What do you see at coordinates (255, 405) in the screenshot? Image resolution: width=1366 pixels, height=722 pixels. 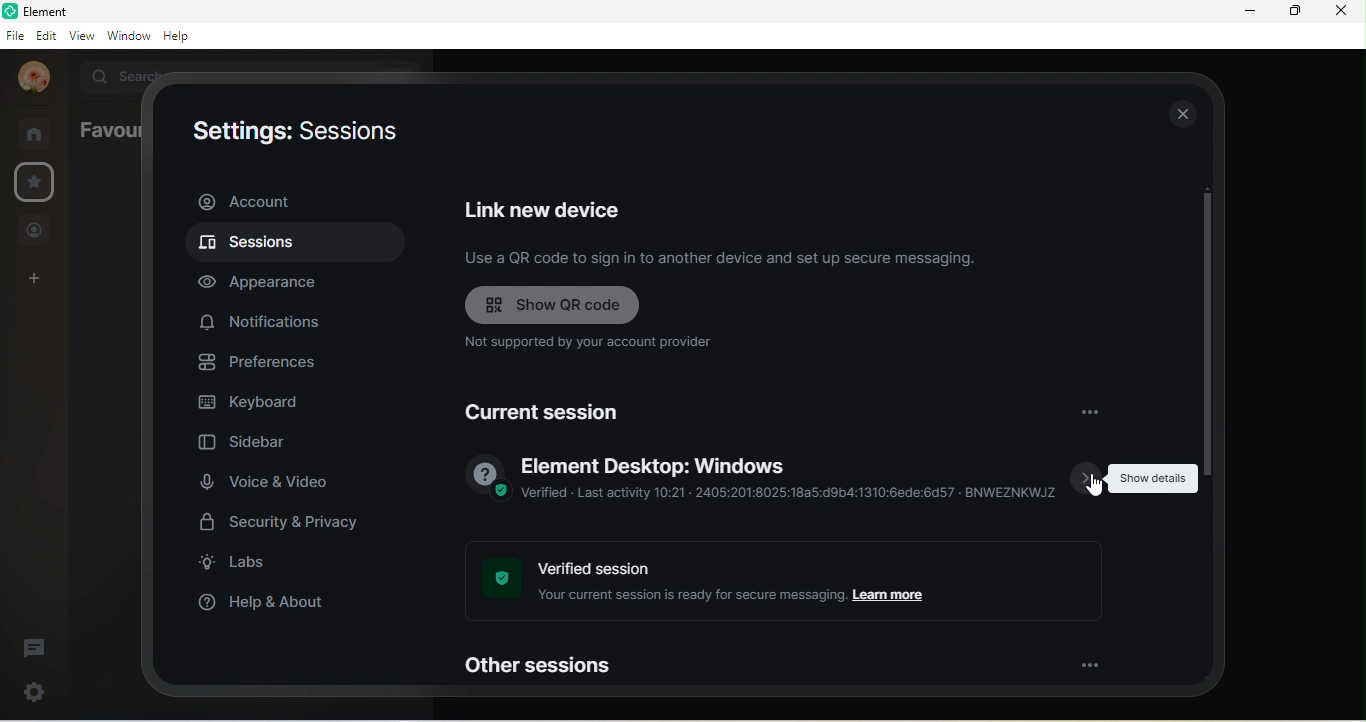 I see `keyboard` at bounding box center [255, 405].